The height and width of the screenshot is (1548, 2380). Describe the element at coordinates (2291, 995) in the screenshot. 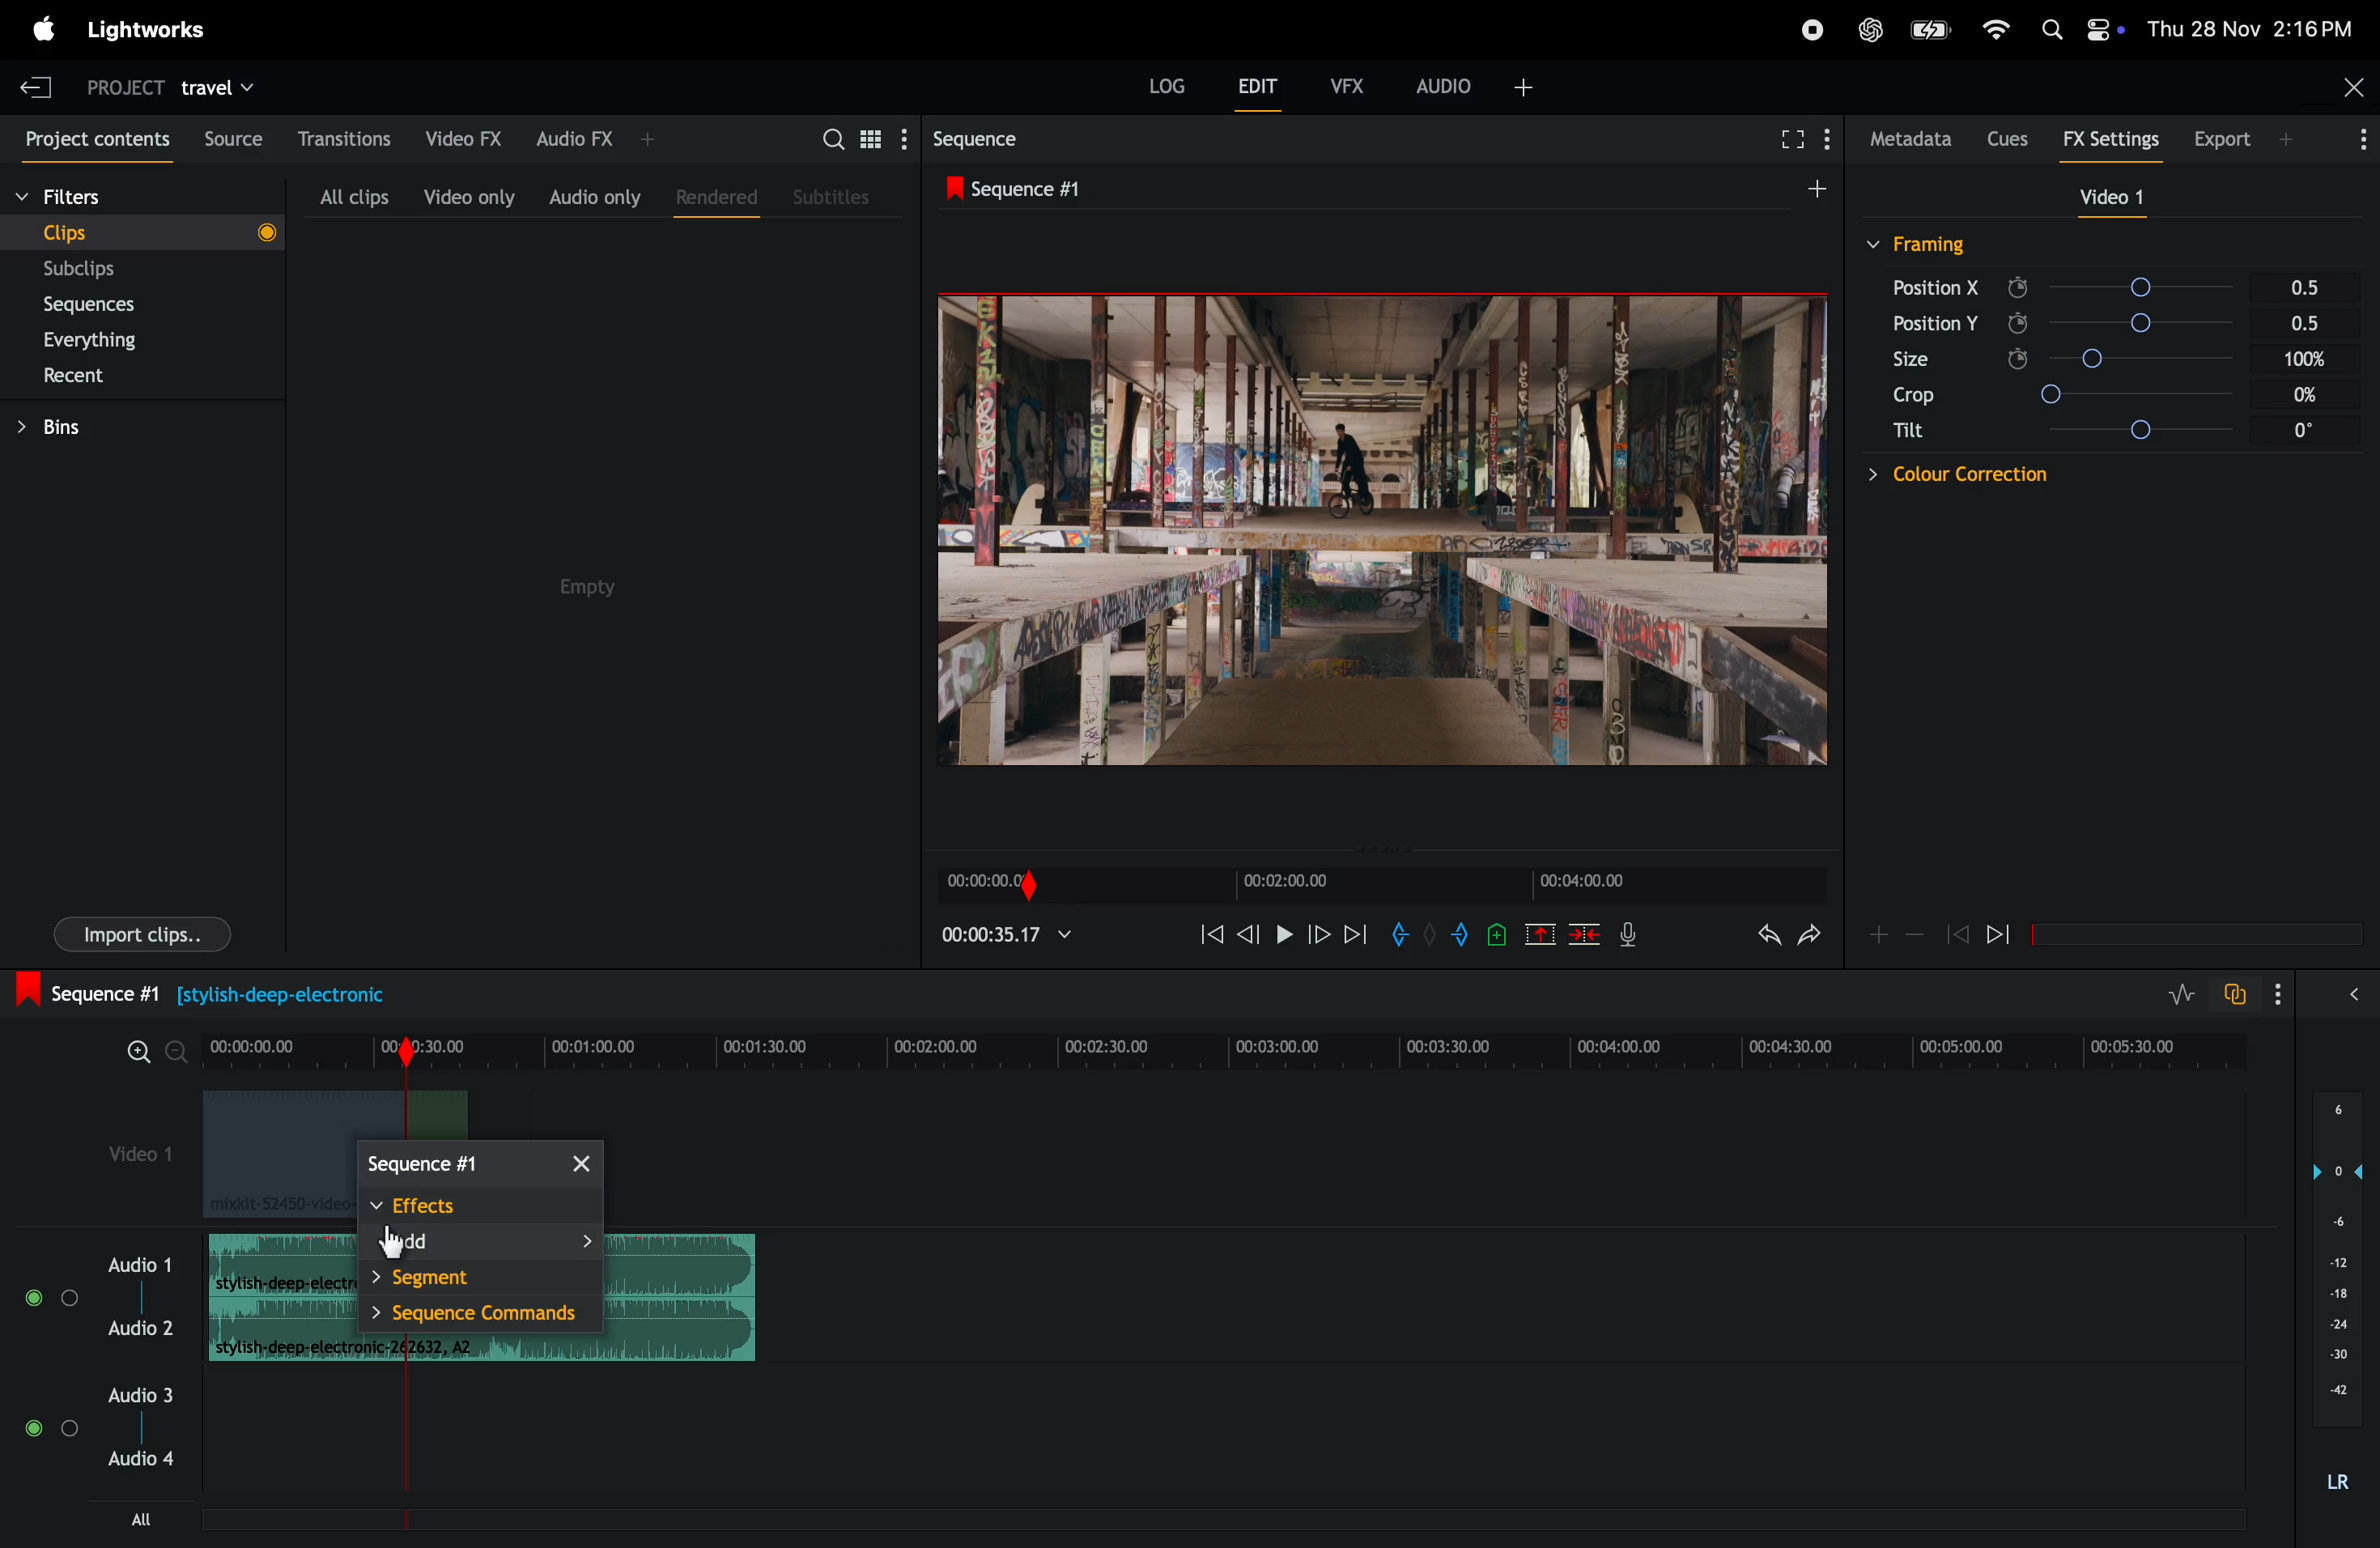

I see `options` at that location.